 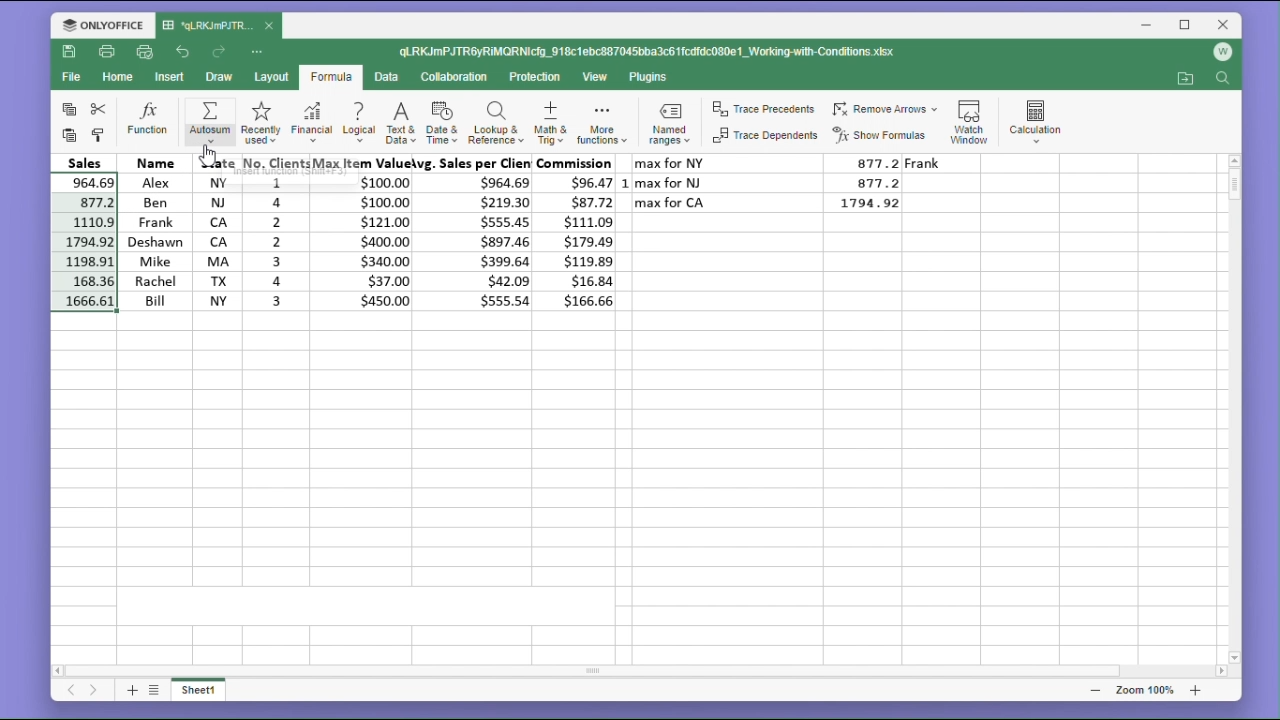 What do you see at coordinates (1234, 160) in the screenshot?
I see `scroll up` at bounding box center [1234, 160].